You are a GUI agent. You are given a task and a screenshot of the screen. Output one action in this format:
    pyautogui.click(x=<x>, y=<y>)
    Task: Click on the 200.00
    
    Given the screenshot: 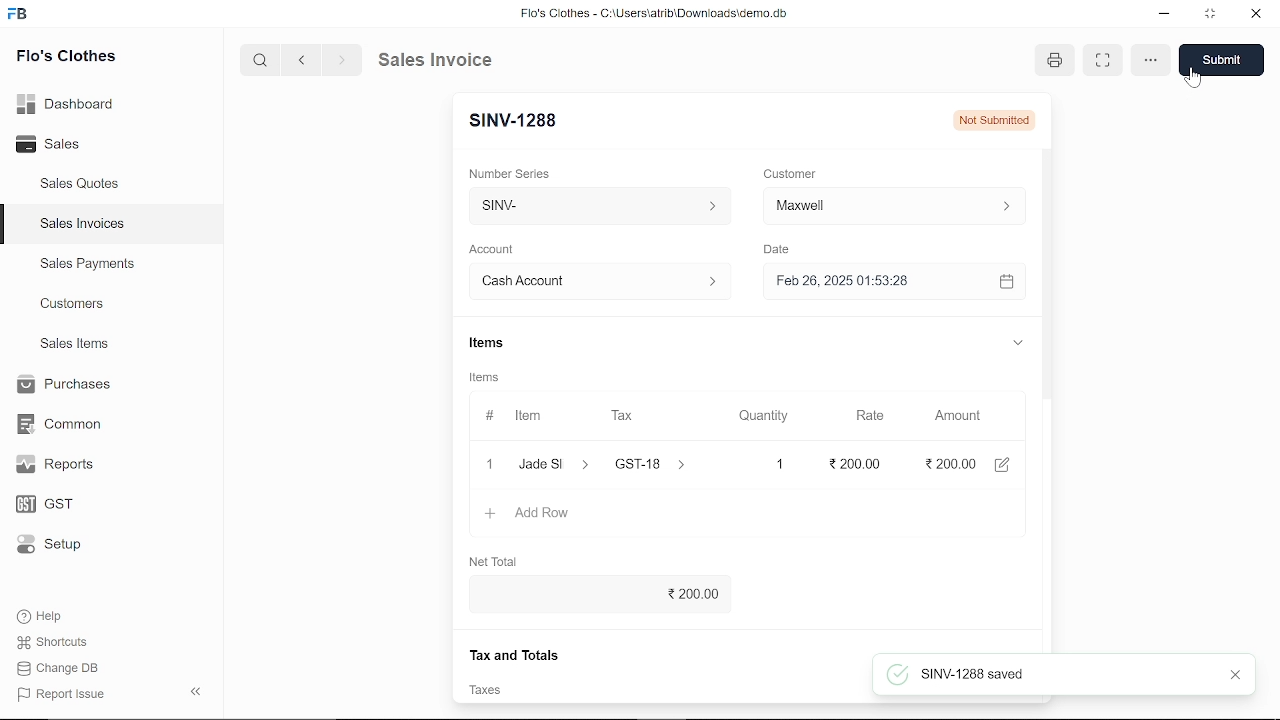 What is the action you would take?
    pyautogui.click(x=847, y=464)
    